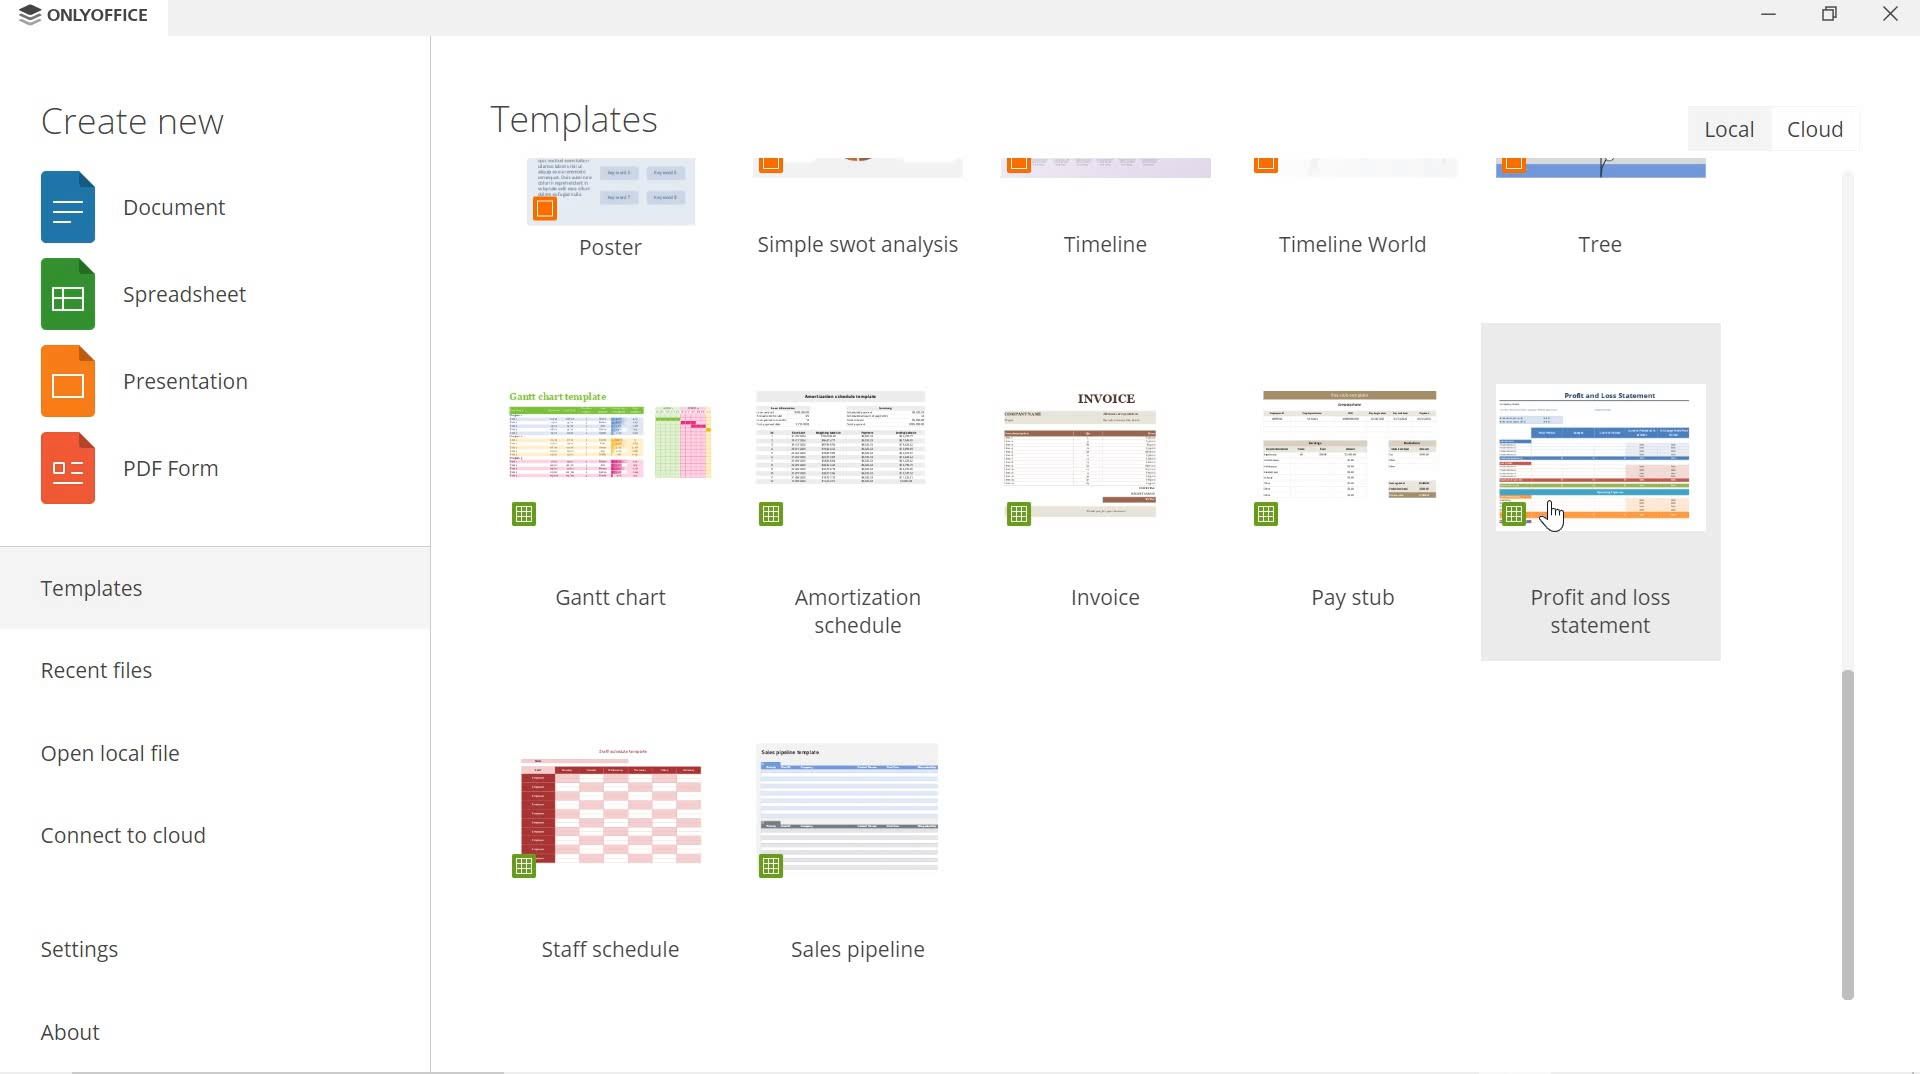 This screenshot has width=1920, height=1074. What do you see at coordinates (611, 459) in the screenshot?
I see `Template design` at bounding box center [611, 459].